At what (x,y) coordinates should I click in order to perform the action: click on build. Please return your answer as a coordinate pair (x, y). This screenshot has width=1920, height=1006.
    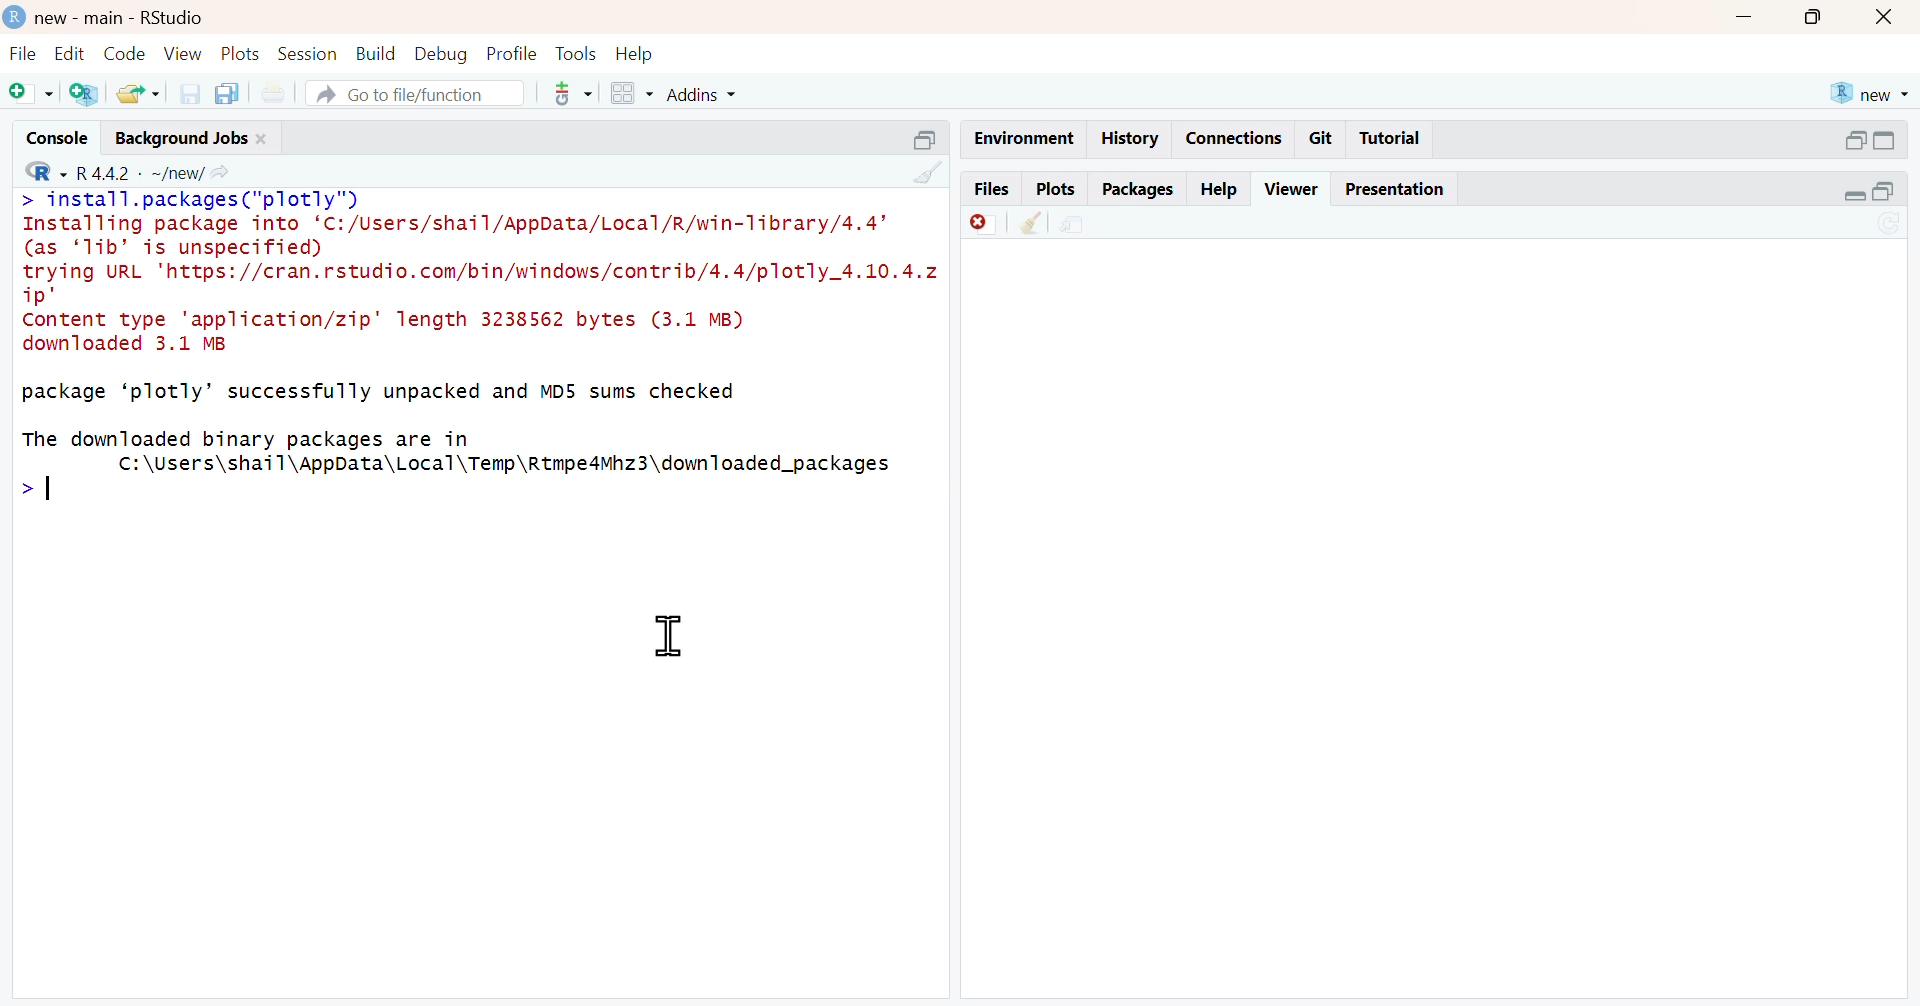
    Looking at the image, I should click on (377, 53).